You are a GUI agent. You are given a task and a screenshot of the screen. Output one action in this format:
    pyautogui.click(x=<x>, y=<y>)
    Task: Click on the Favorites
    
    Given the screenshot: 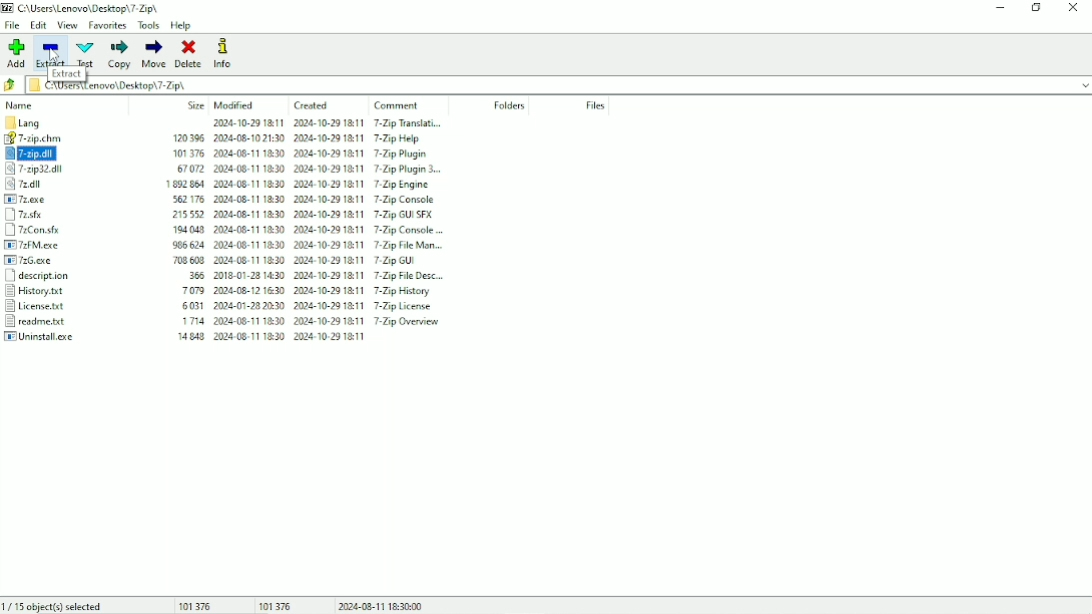 What is the action you would take?
    pyautogui.click(x=107, y=25)
    